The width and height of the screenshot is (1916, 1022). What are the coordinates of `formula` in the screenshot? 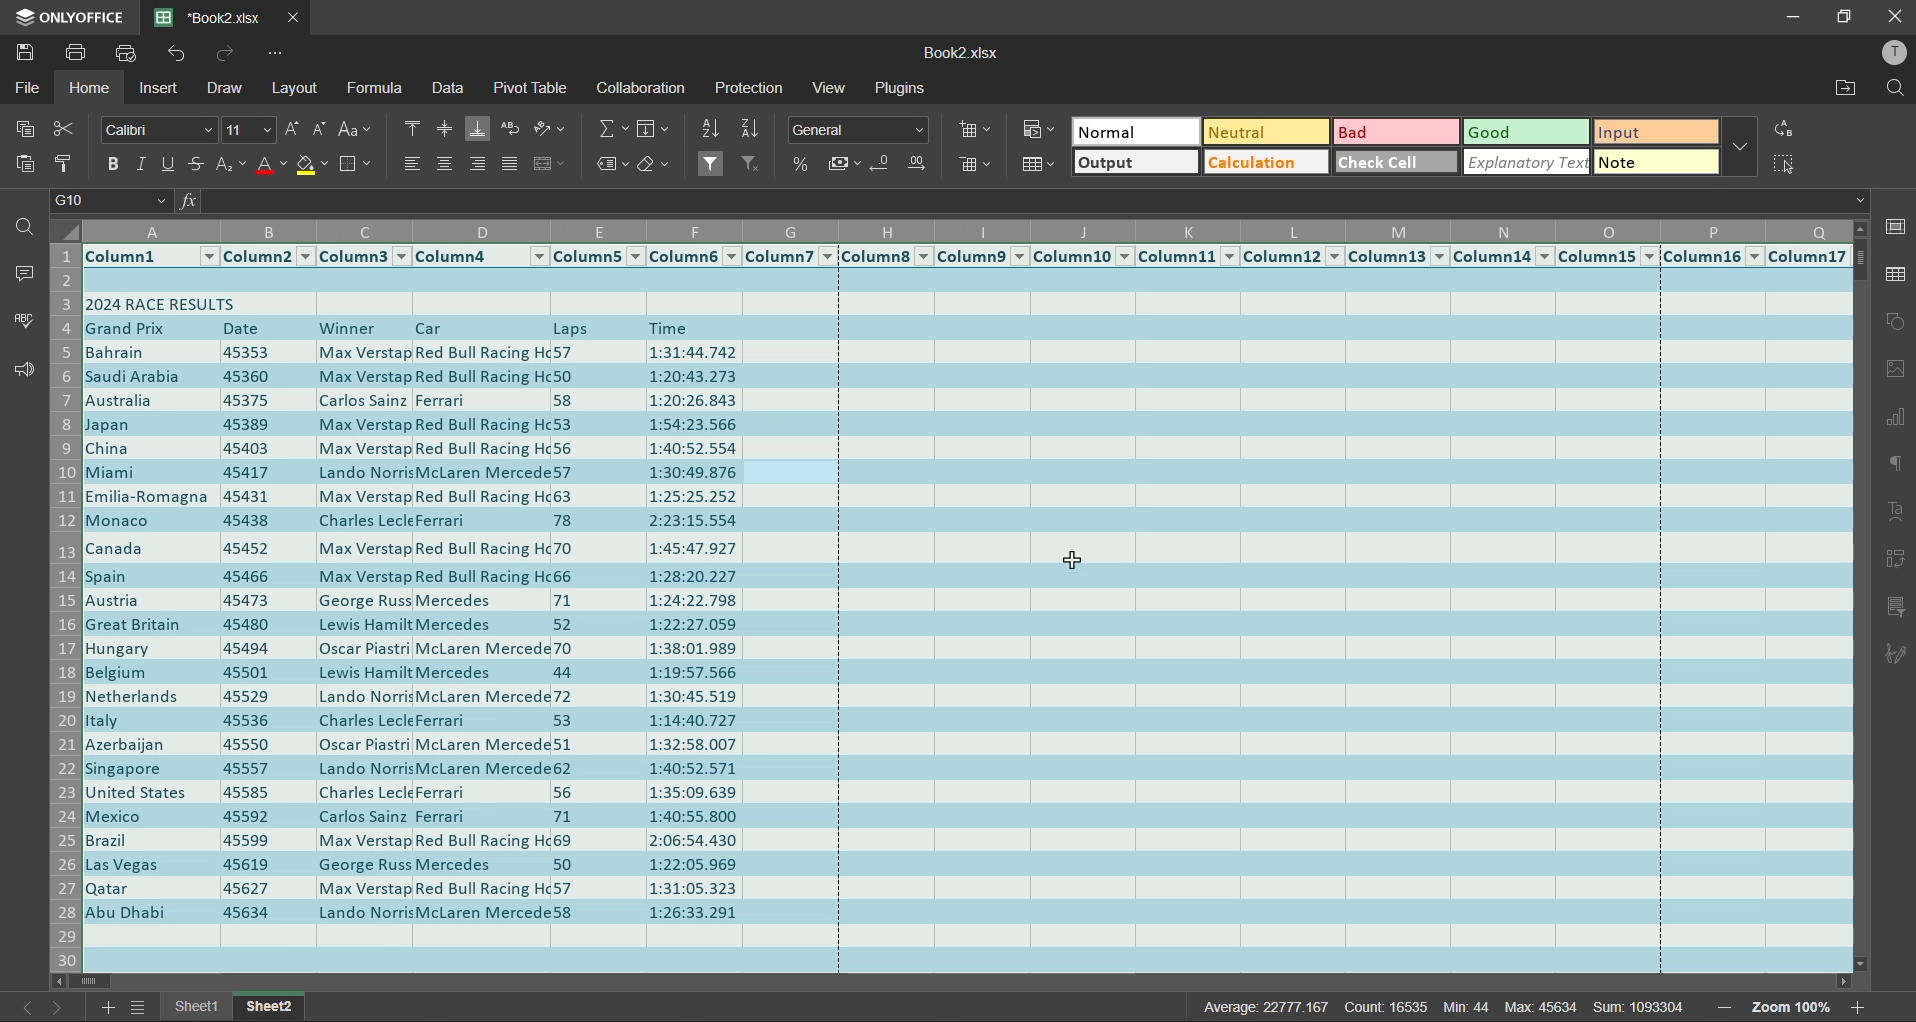 It's located at (375, 87).